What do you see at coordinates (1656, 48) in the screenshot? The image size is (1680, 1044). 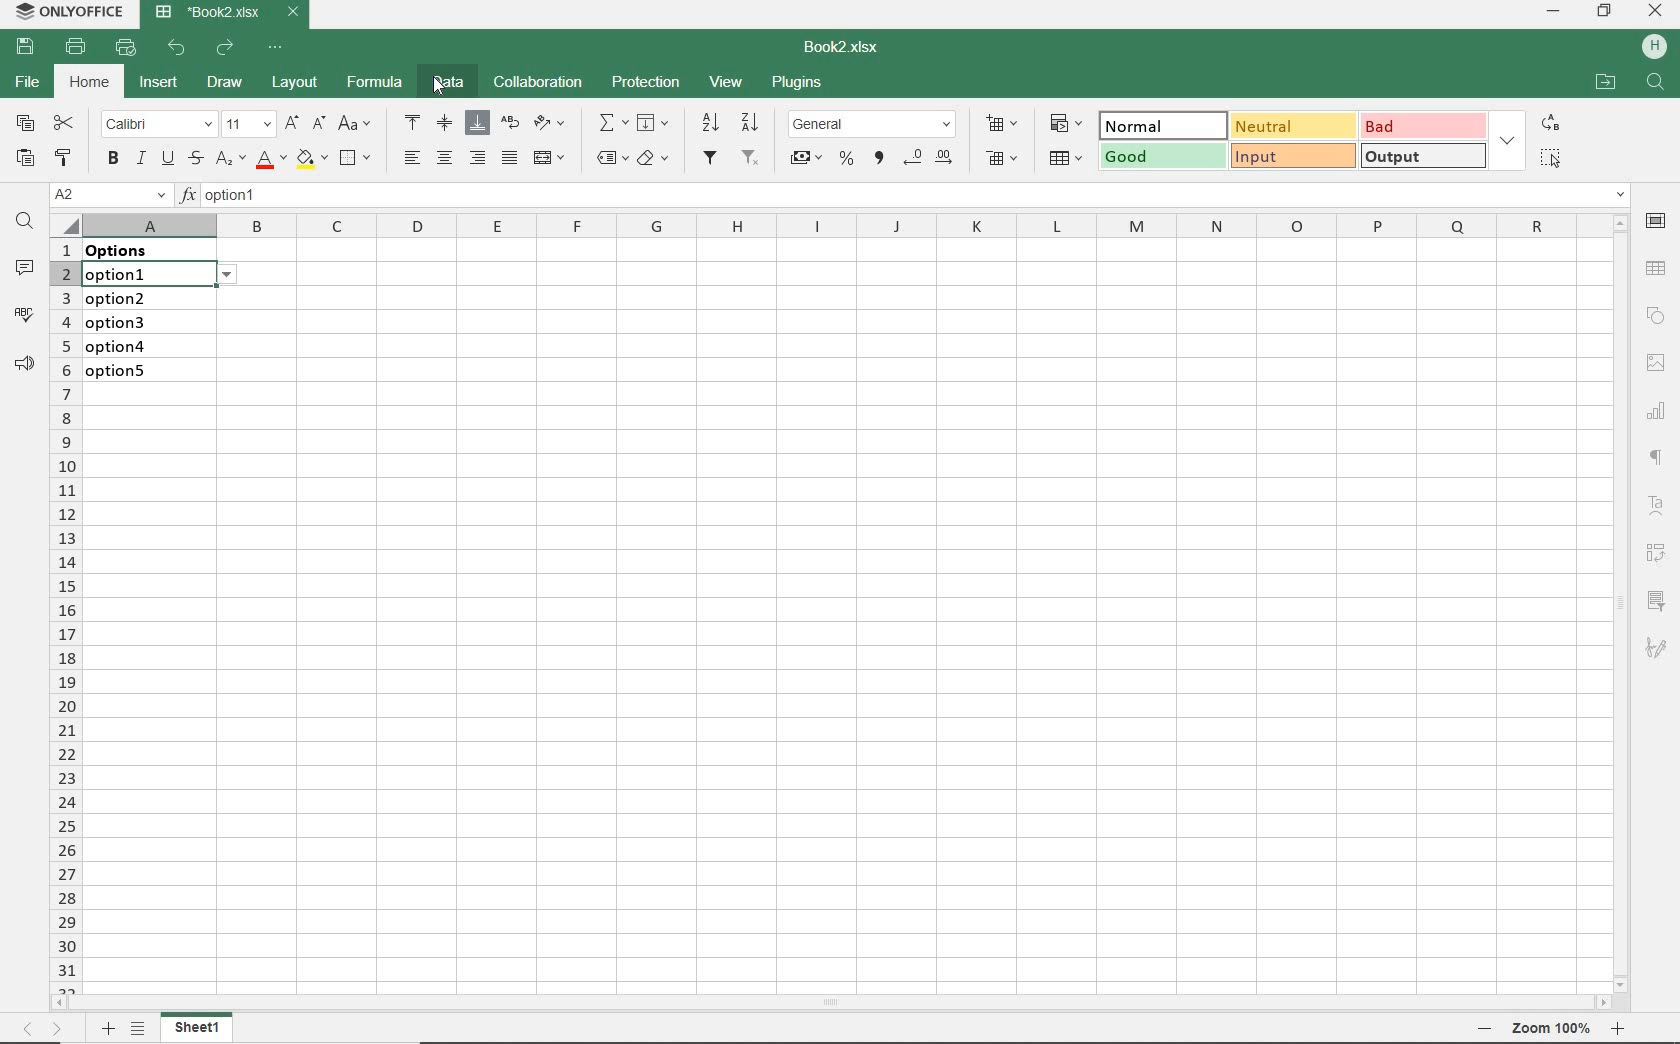 I see `HP` at bounding box center [1656, 48].